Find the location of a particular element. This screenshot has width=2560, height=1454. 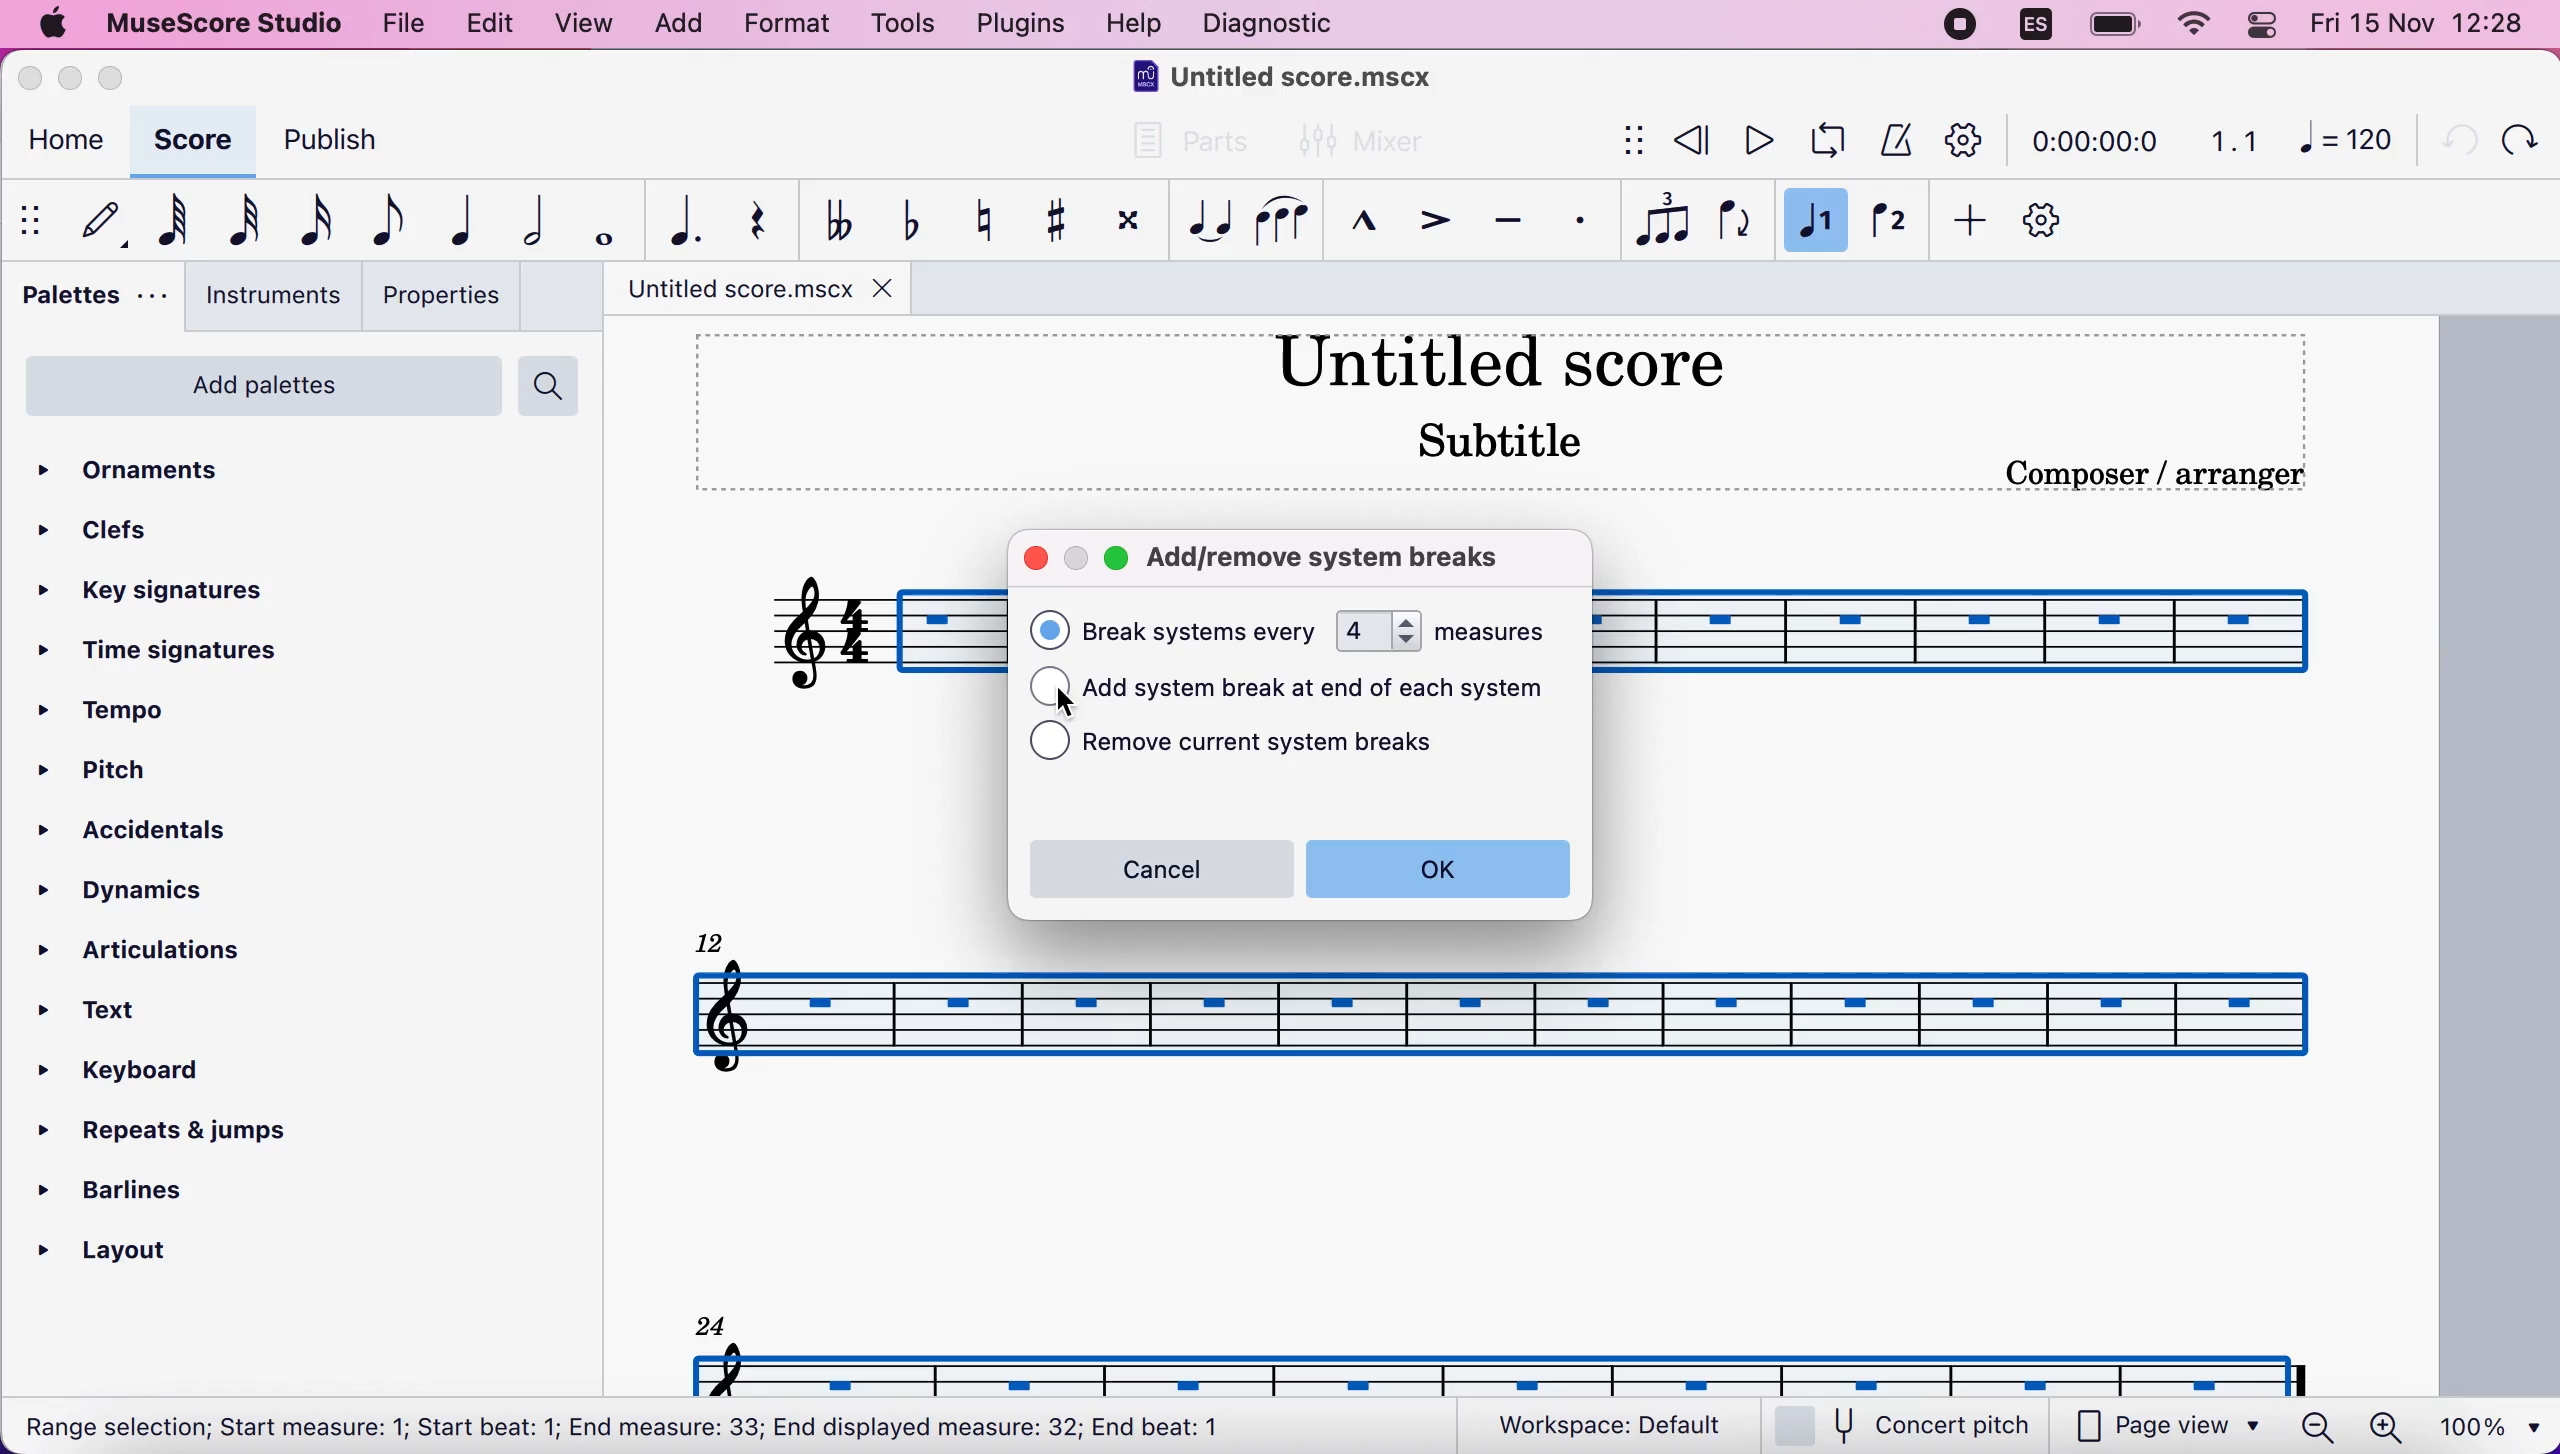

cursor is located at coordinates (1061, 705).